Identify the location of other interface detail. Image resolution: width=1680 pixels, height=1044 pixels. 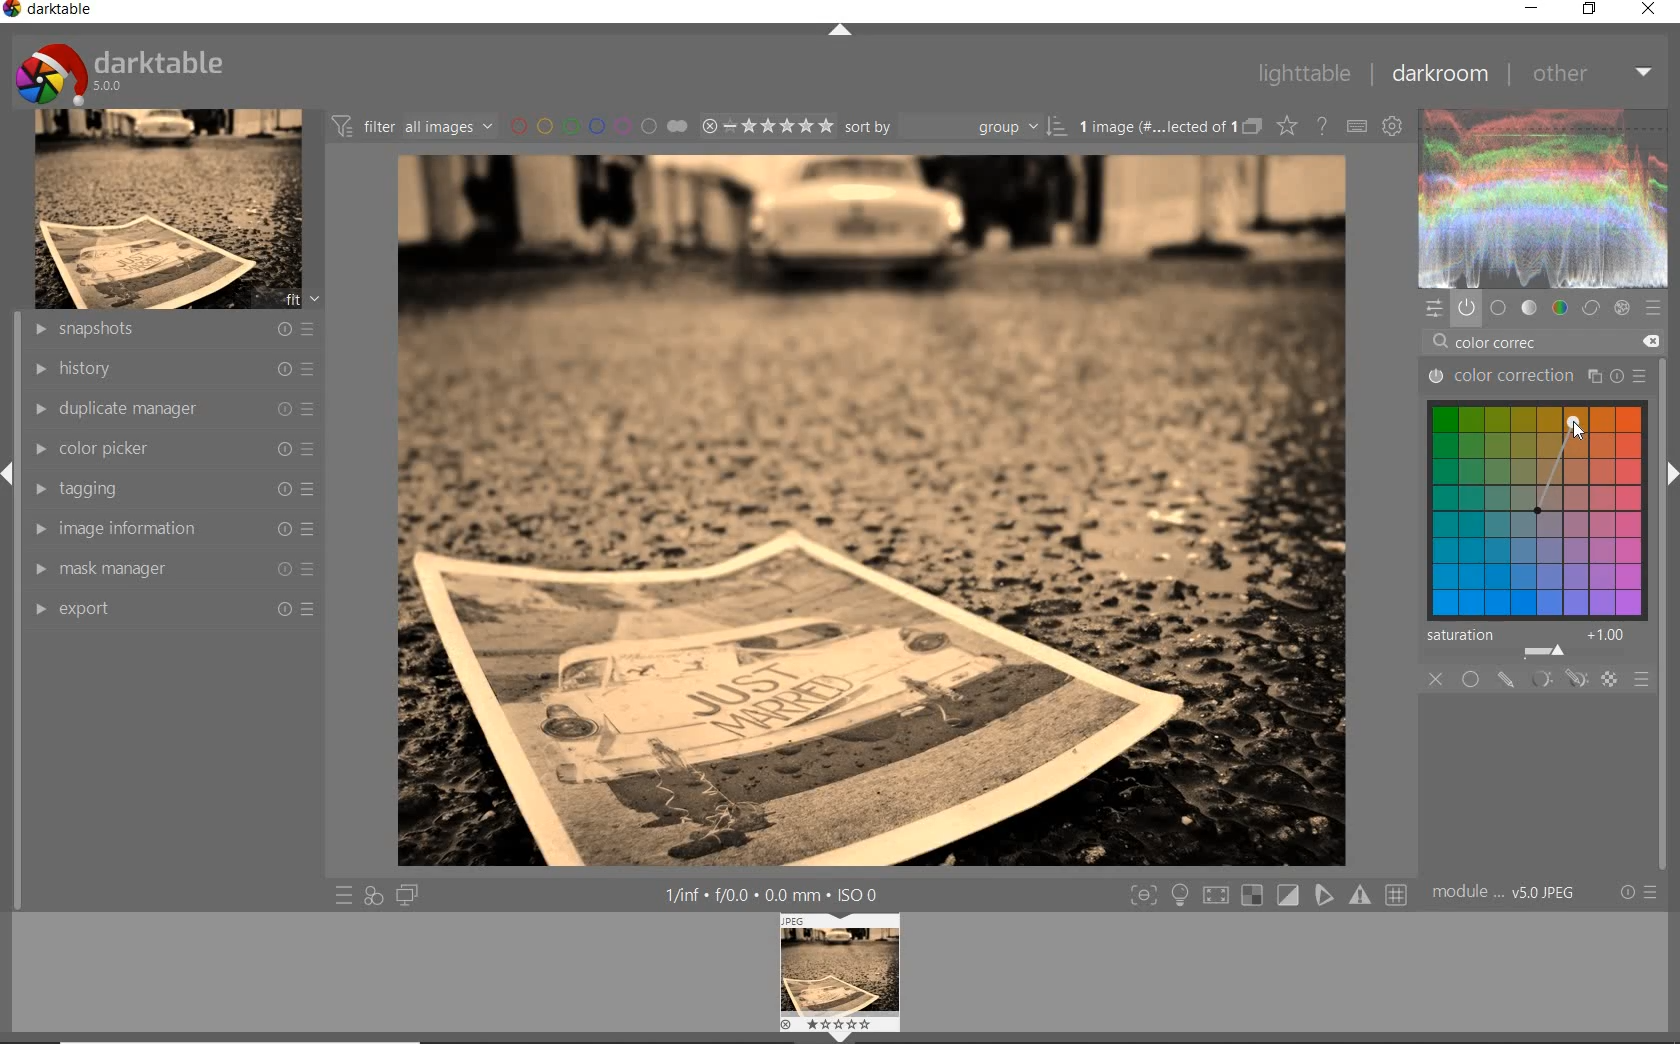
(772, 895).